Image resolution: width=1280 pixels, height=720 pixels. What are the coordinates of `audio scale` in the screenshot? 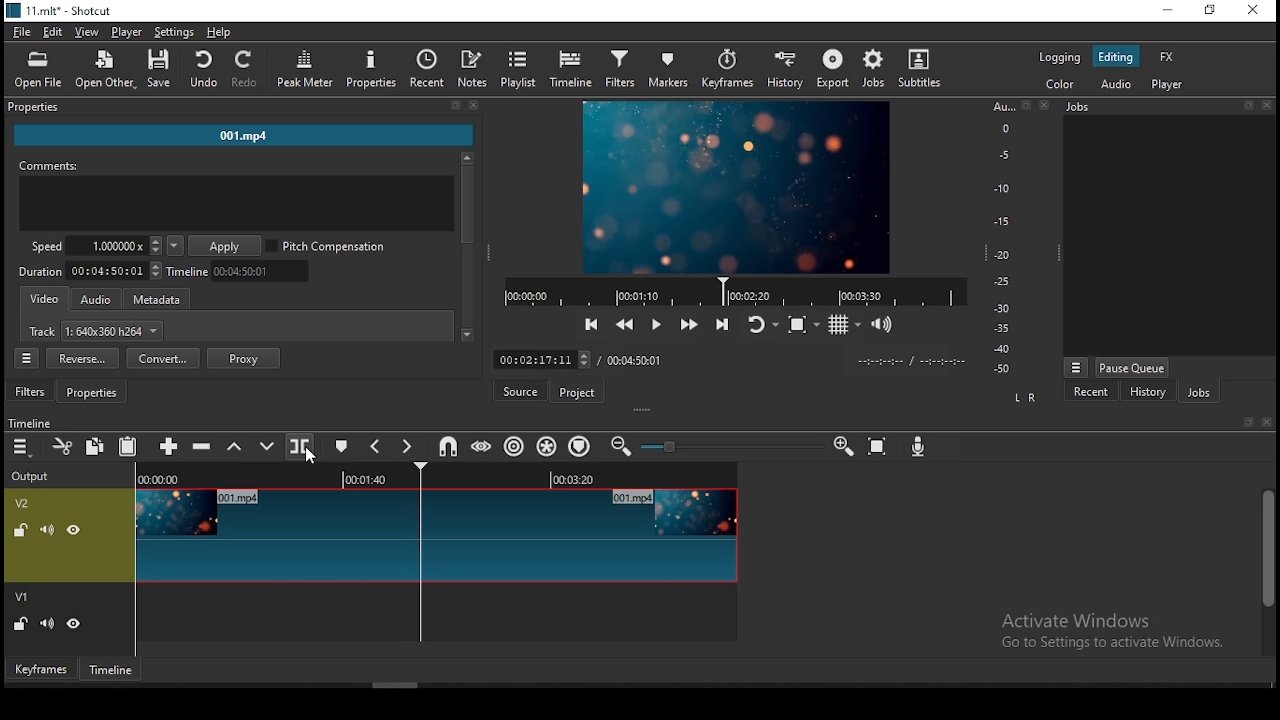 It's located at (1017, 239).